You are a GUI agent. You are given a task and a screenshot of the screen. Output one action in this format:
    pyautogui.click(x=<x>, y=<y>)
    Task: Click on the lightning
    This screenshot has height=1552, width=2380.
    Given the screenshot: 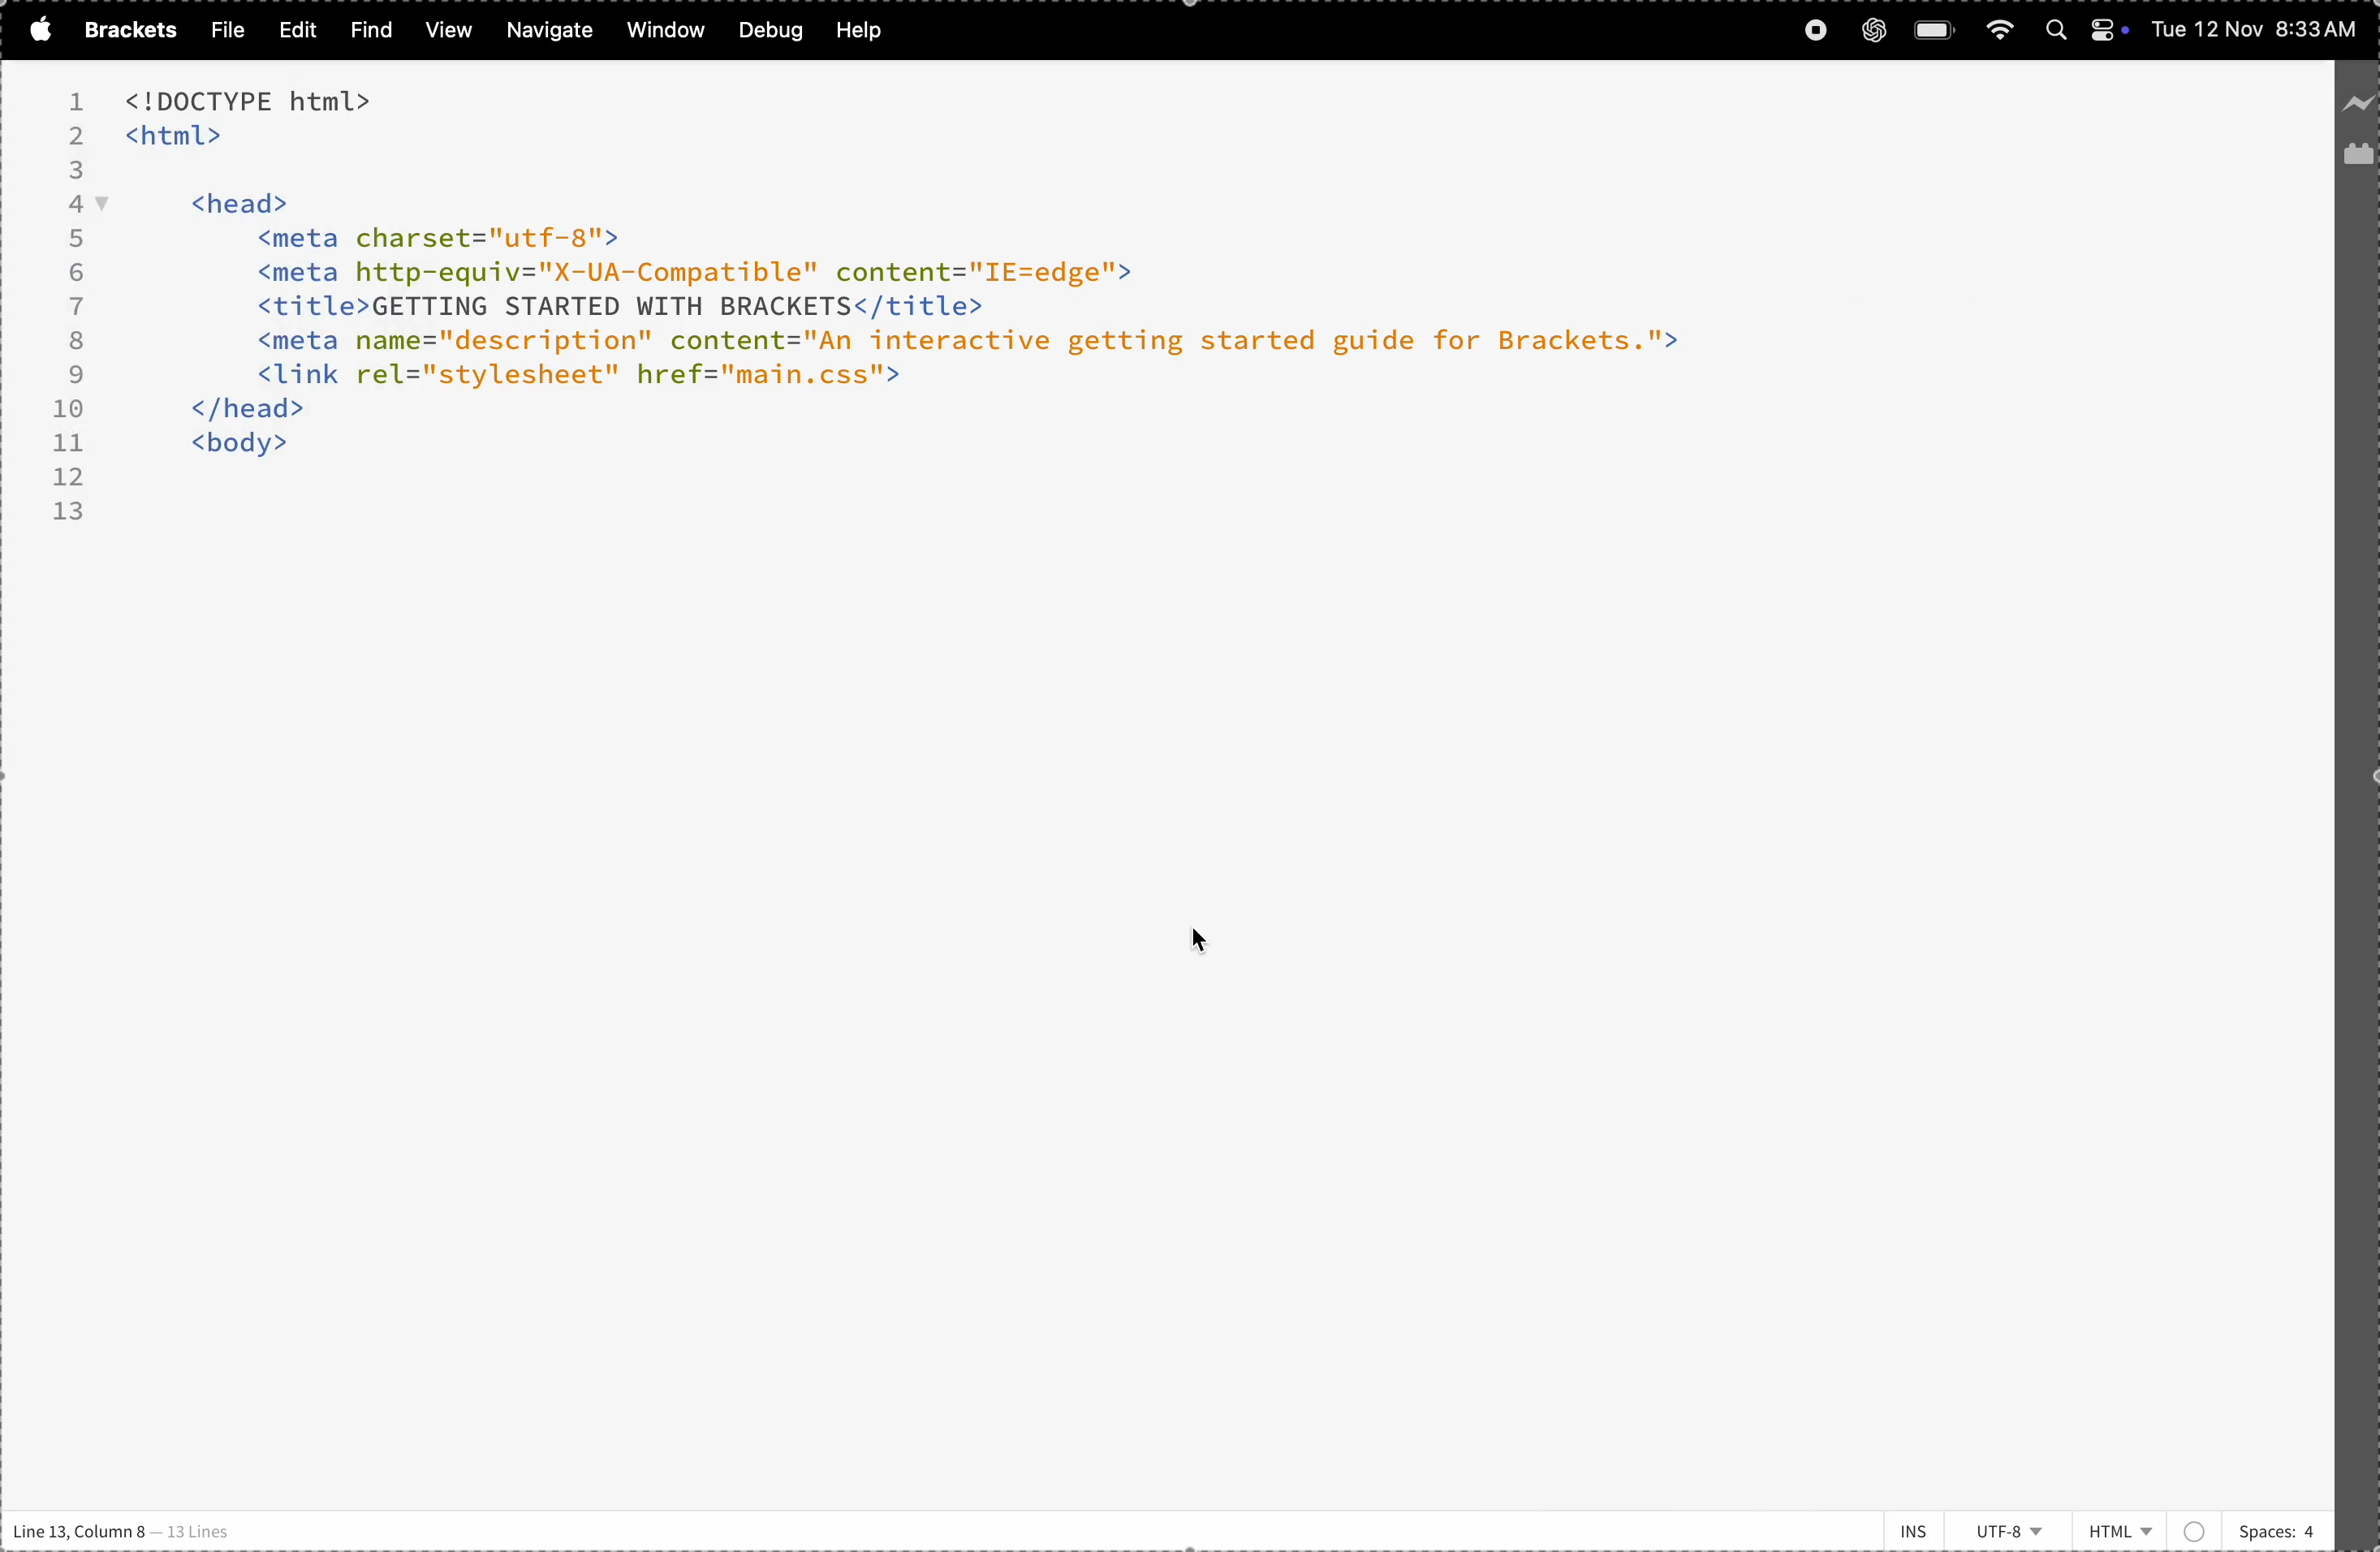 What is the action you would take?
    pyautogui.click(x=2359, y=93)
    